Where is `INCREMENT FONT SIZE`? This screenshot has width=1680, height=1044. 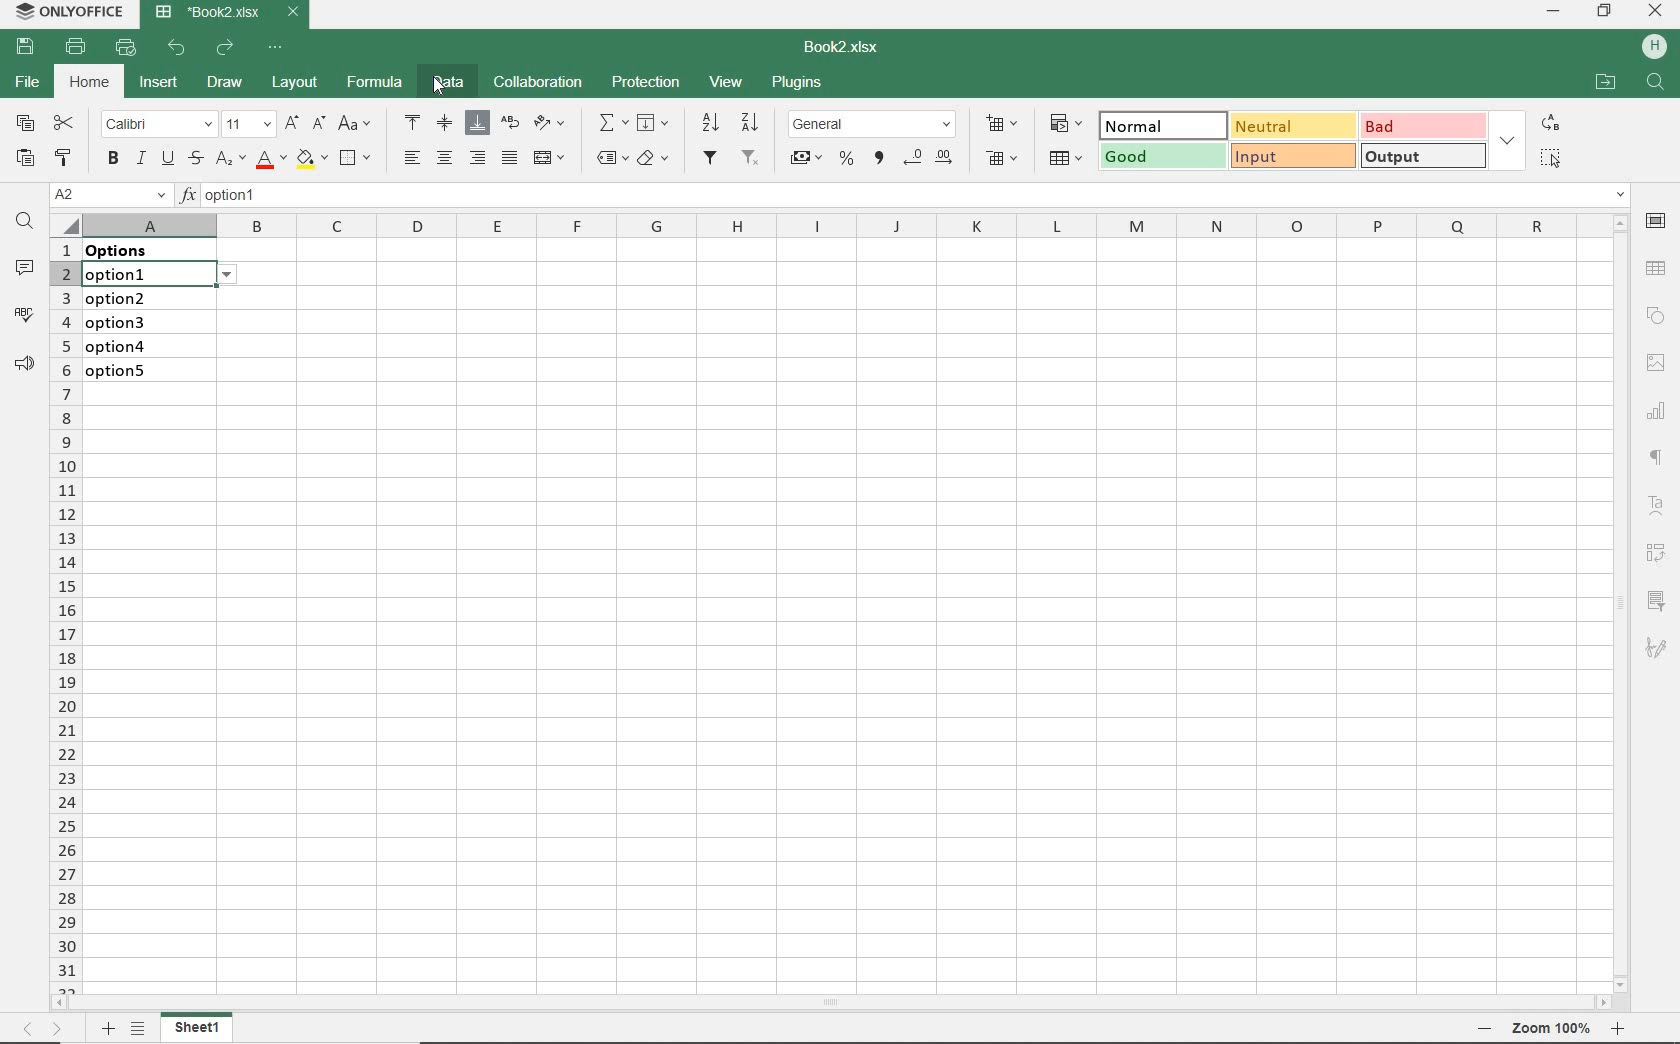 INCREMENT FONT SIZE is located at coordinates (294, 125).